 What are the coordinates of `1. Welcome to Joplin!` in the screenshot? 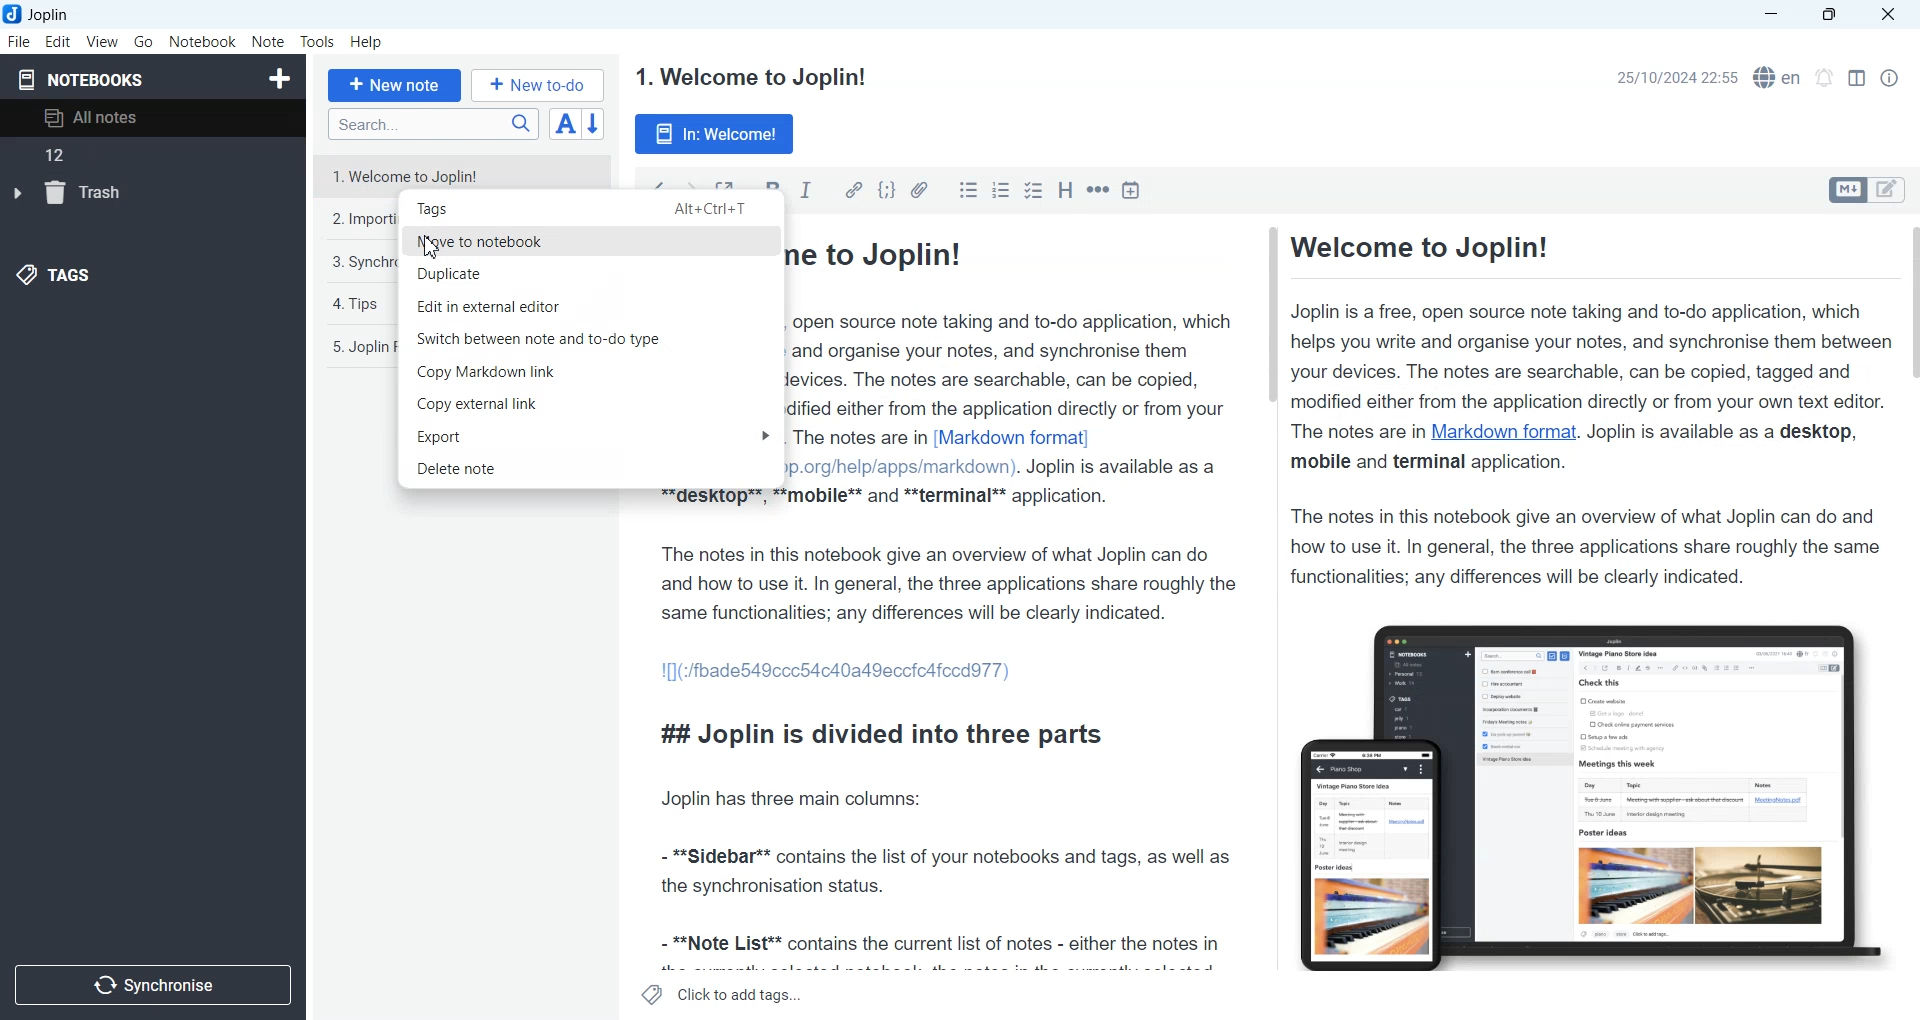 It's located at (461, 171).